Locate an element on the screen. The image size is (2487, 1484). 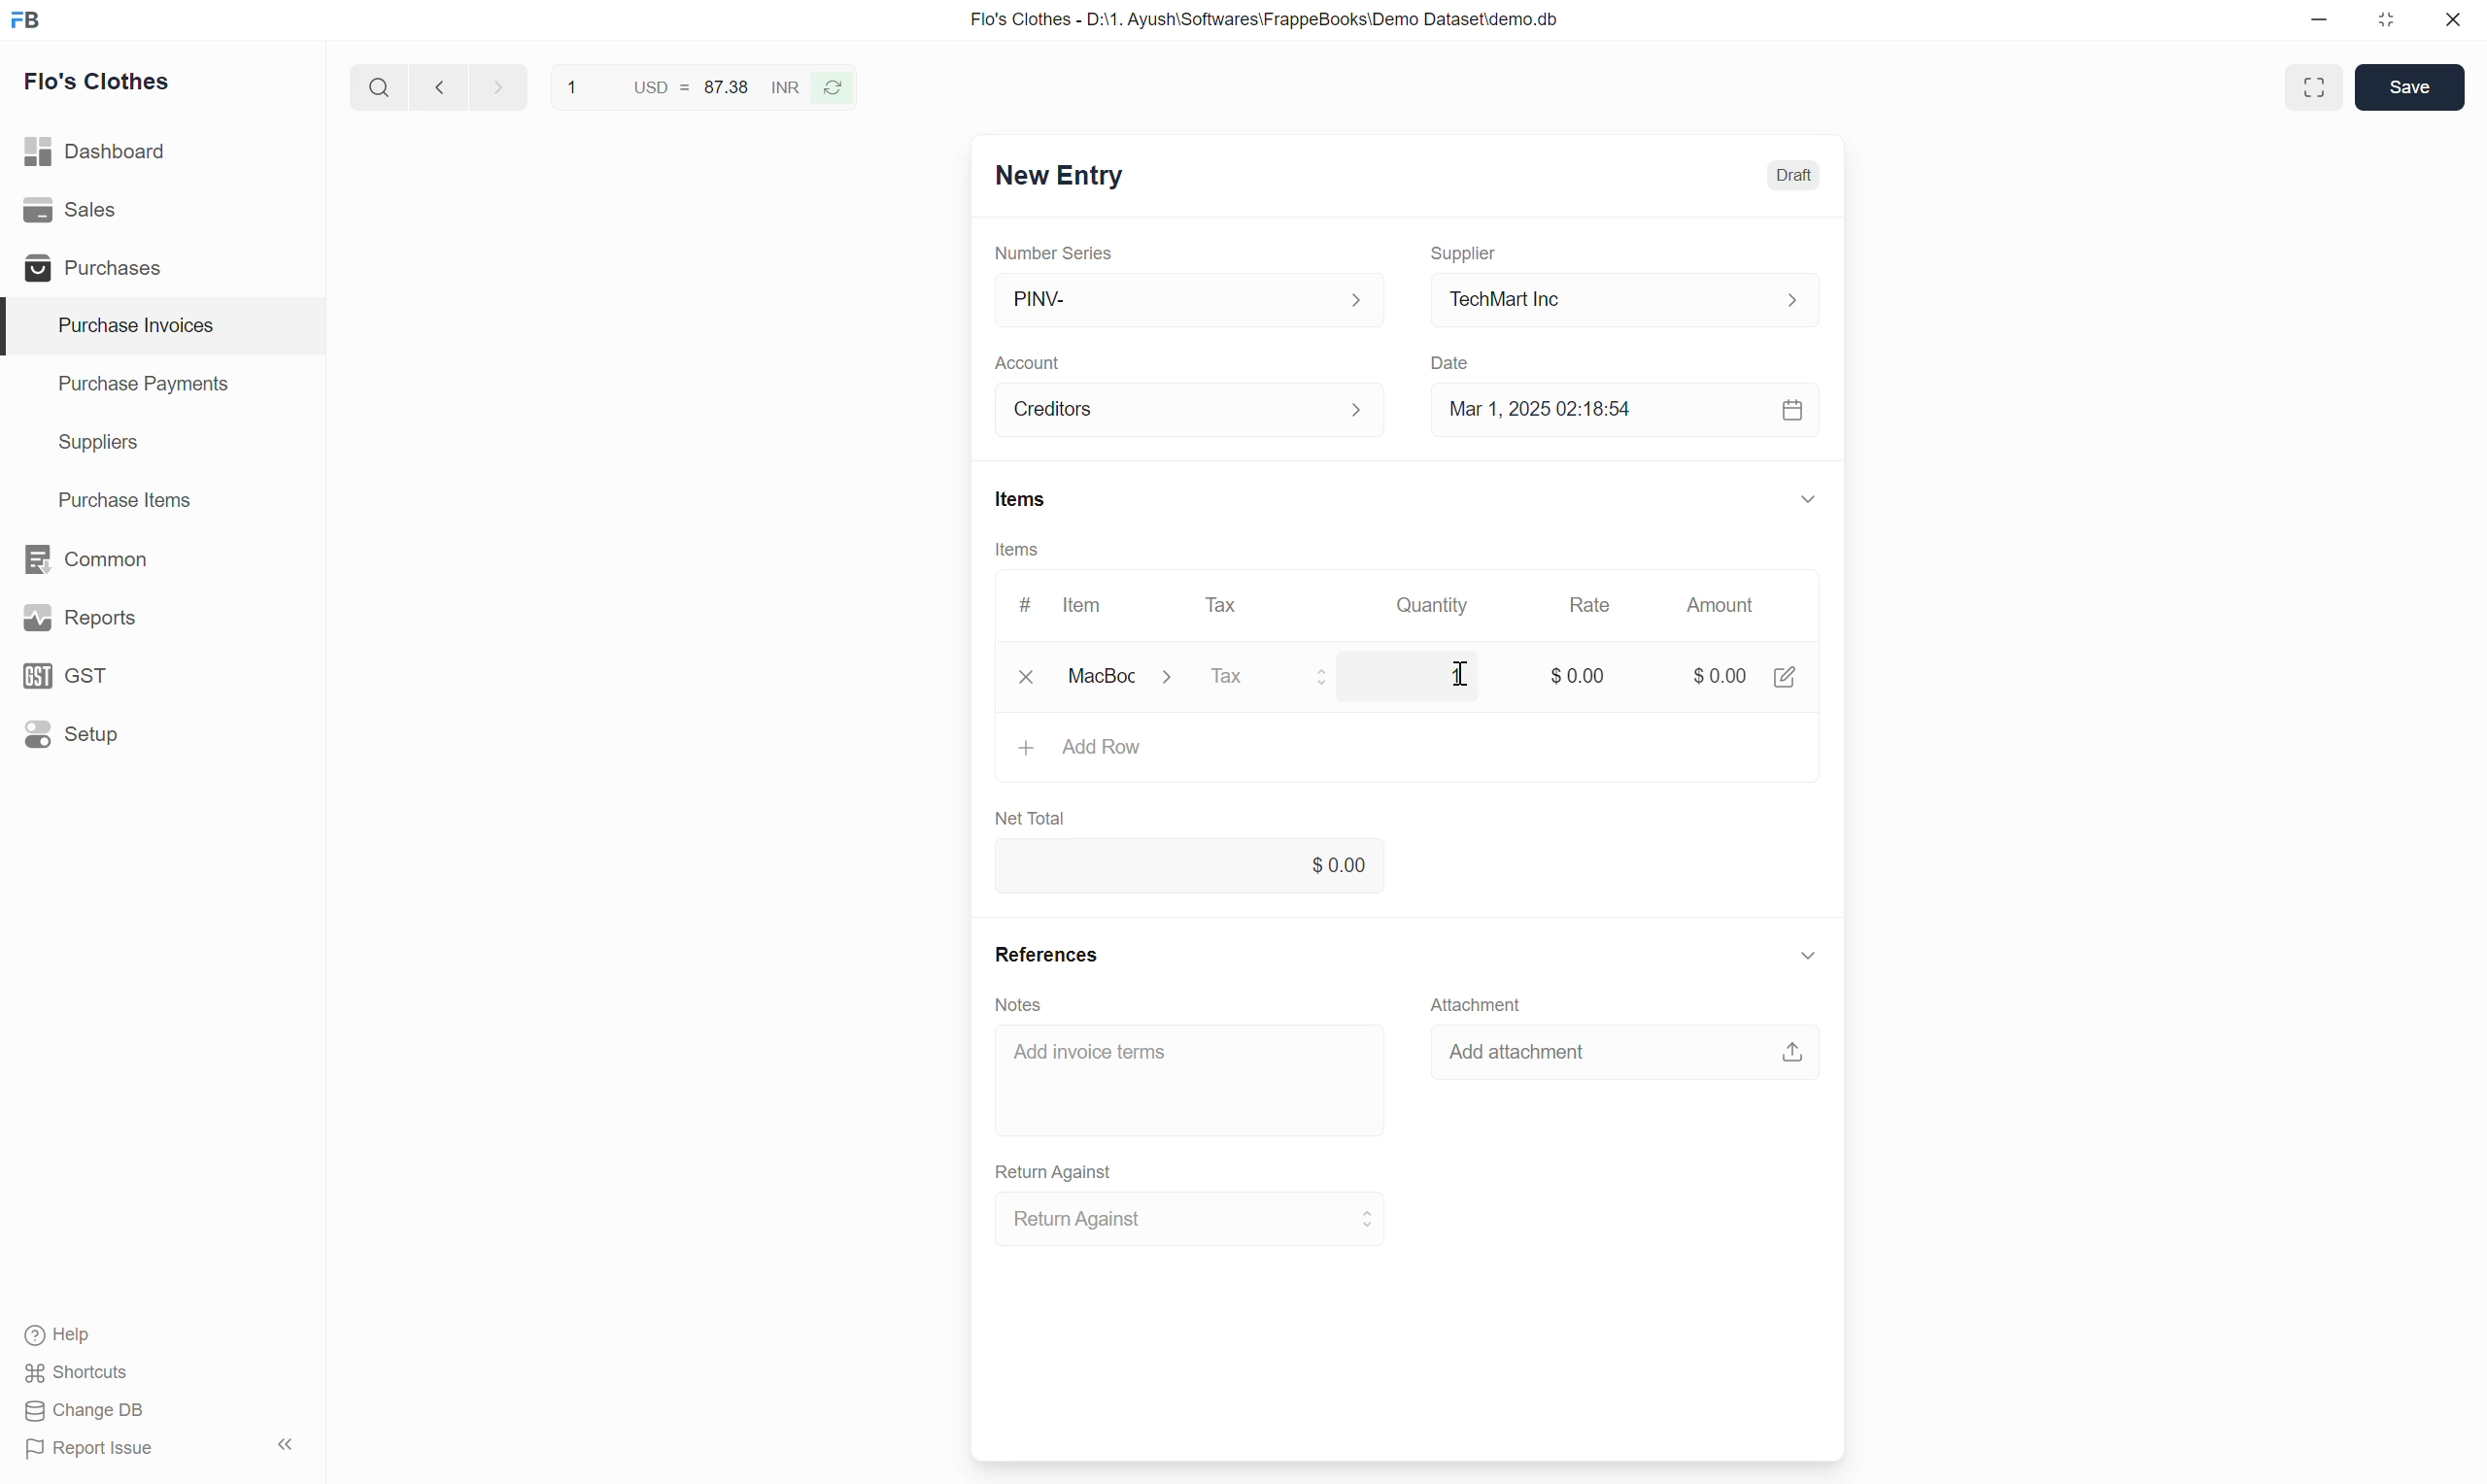
Mar 1, 2025 02:18:54 is located at coordinates (1626, 410).